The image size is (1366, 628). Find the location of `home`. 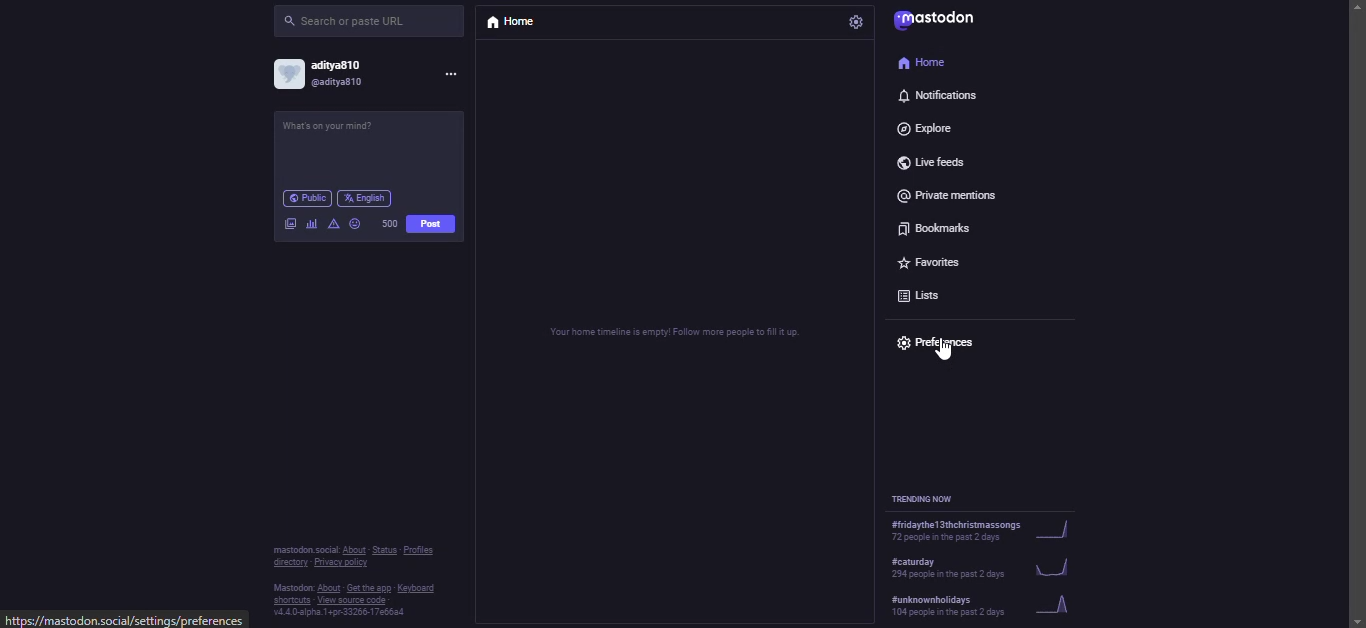

home is located at coordinates (512, 26).